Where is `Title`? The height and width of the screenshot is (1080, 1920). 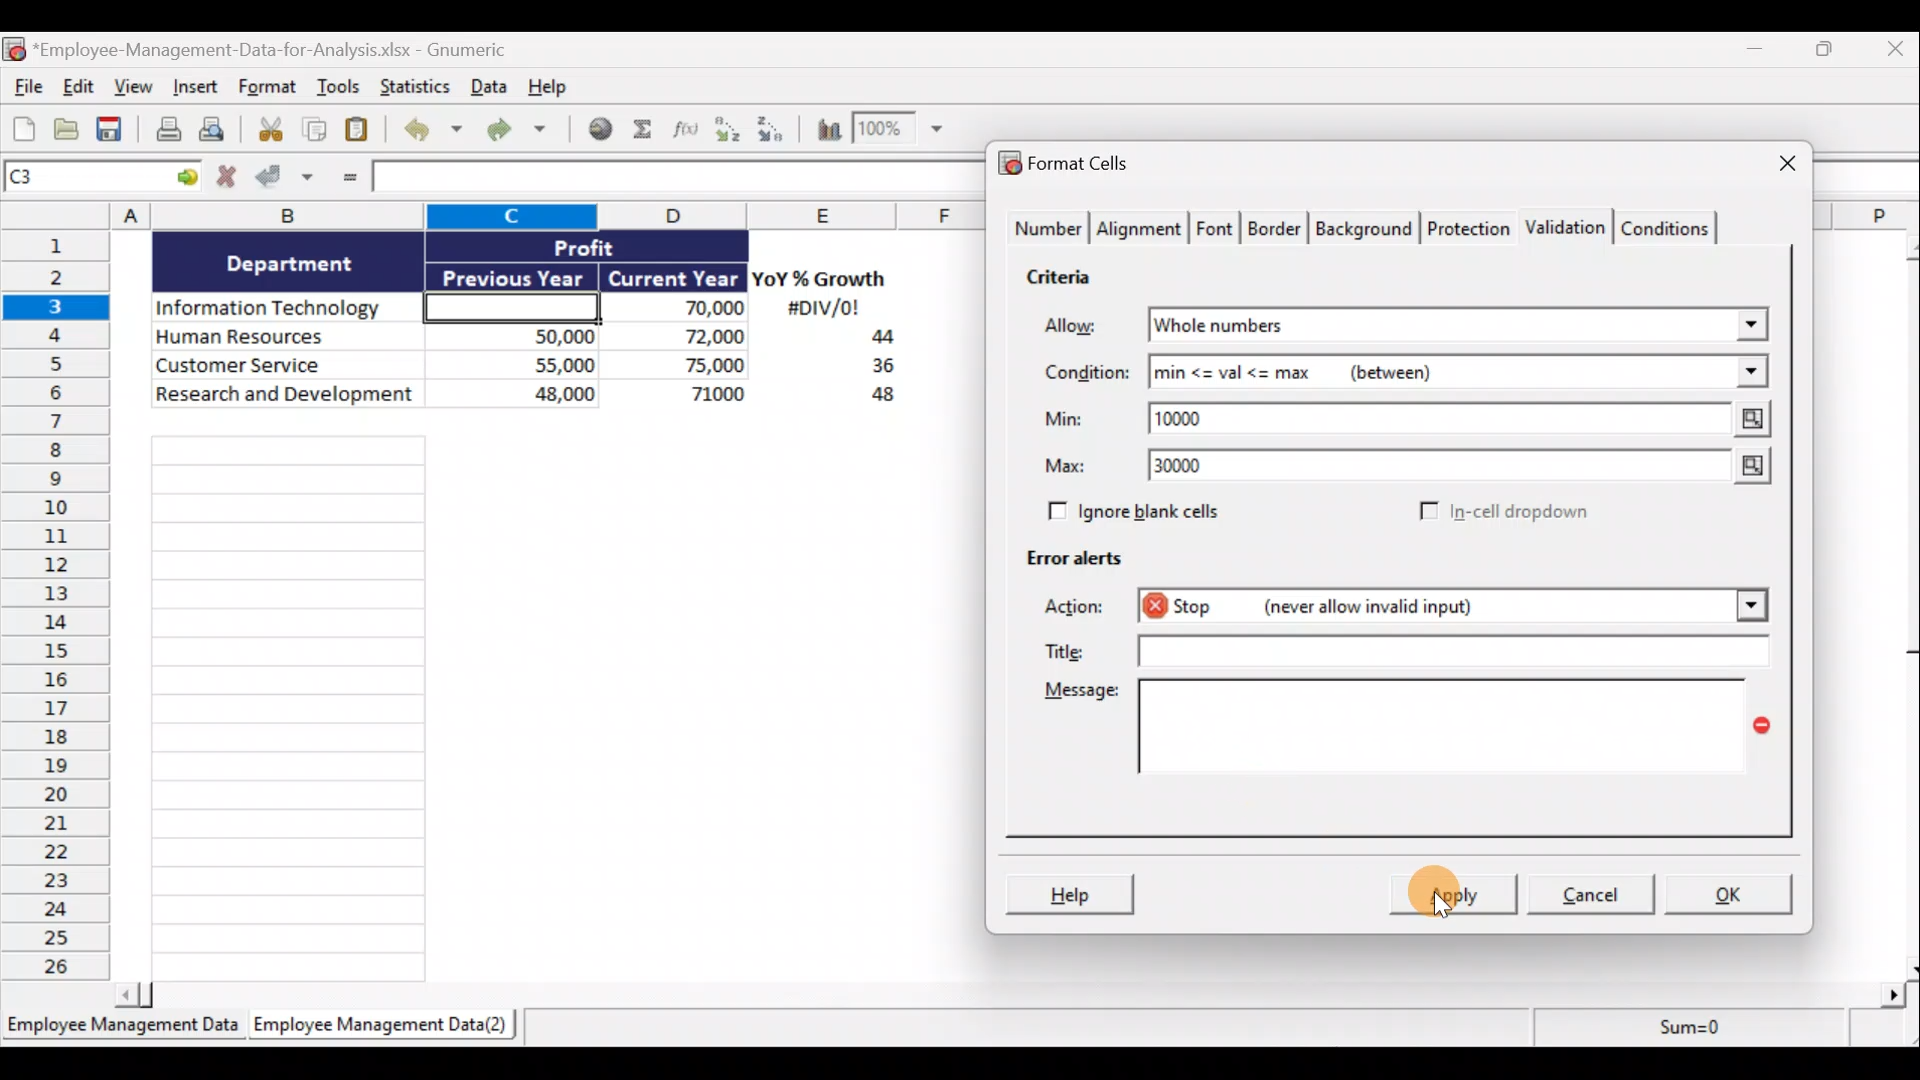 Title is located at coordinates (1413, 651).